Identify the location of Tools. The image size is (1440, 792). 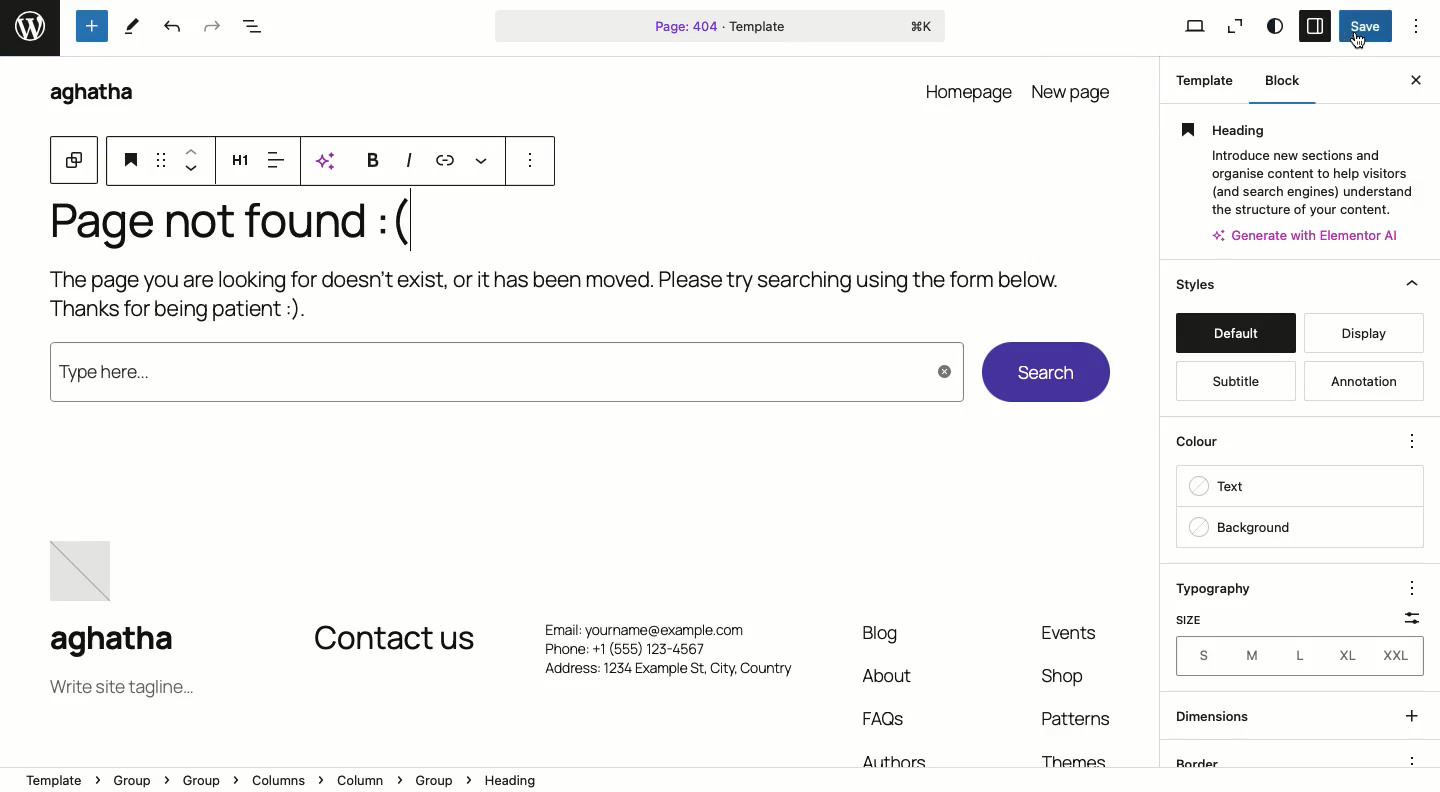
(93, 25).